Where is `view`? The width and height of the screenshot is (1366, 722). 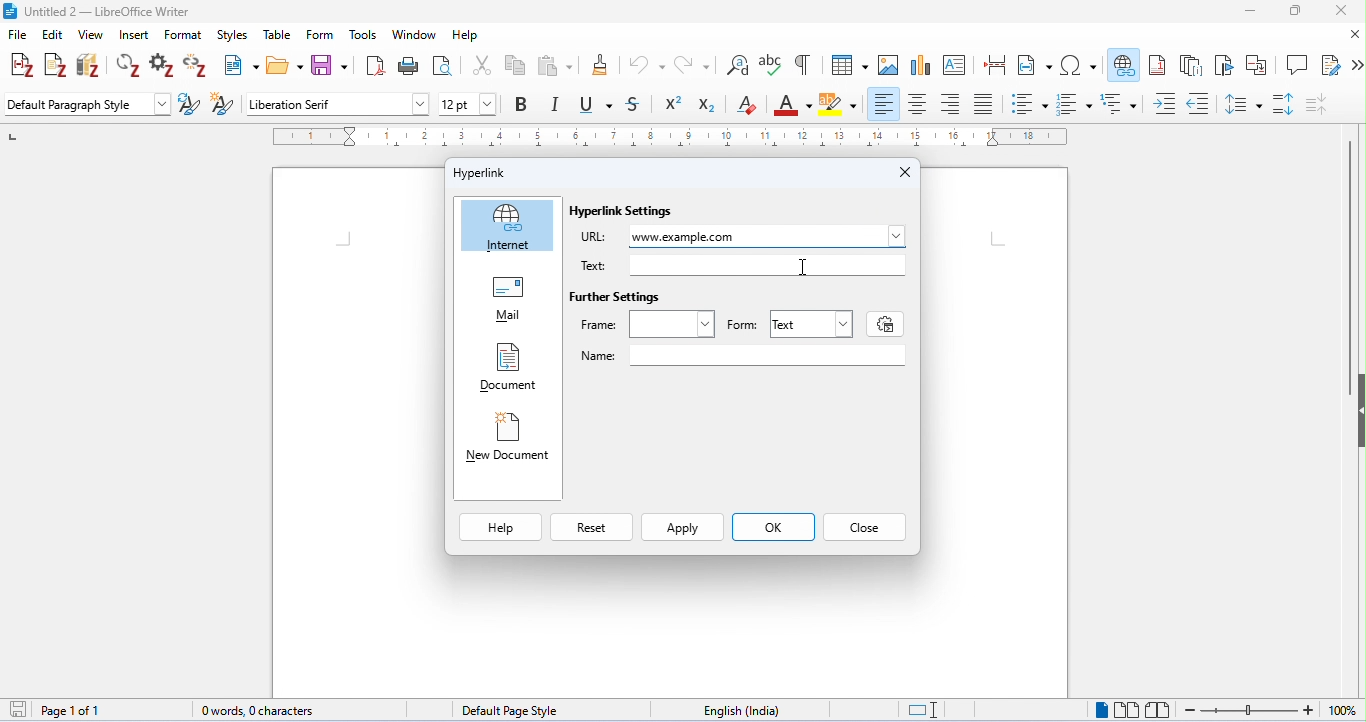 view is located at coordinates (92, 36).